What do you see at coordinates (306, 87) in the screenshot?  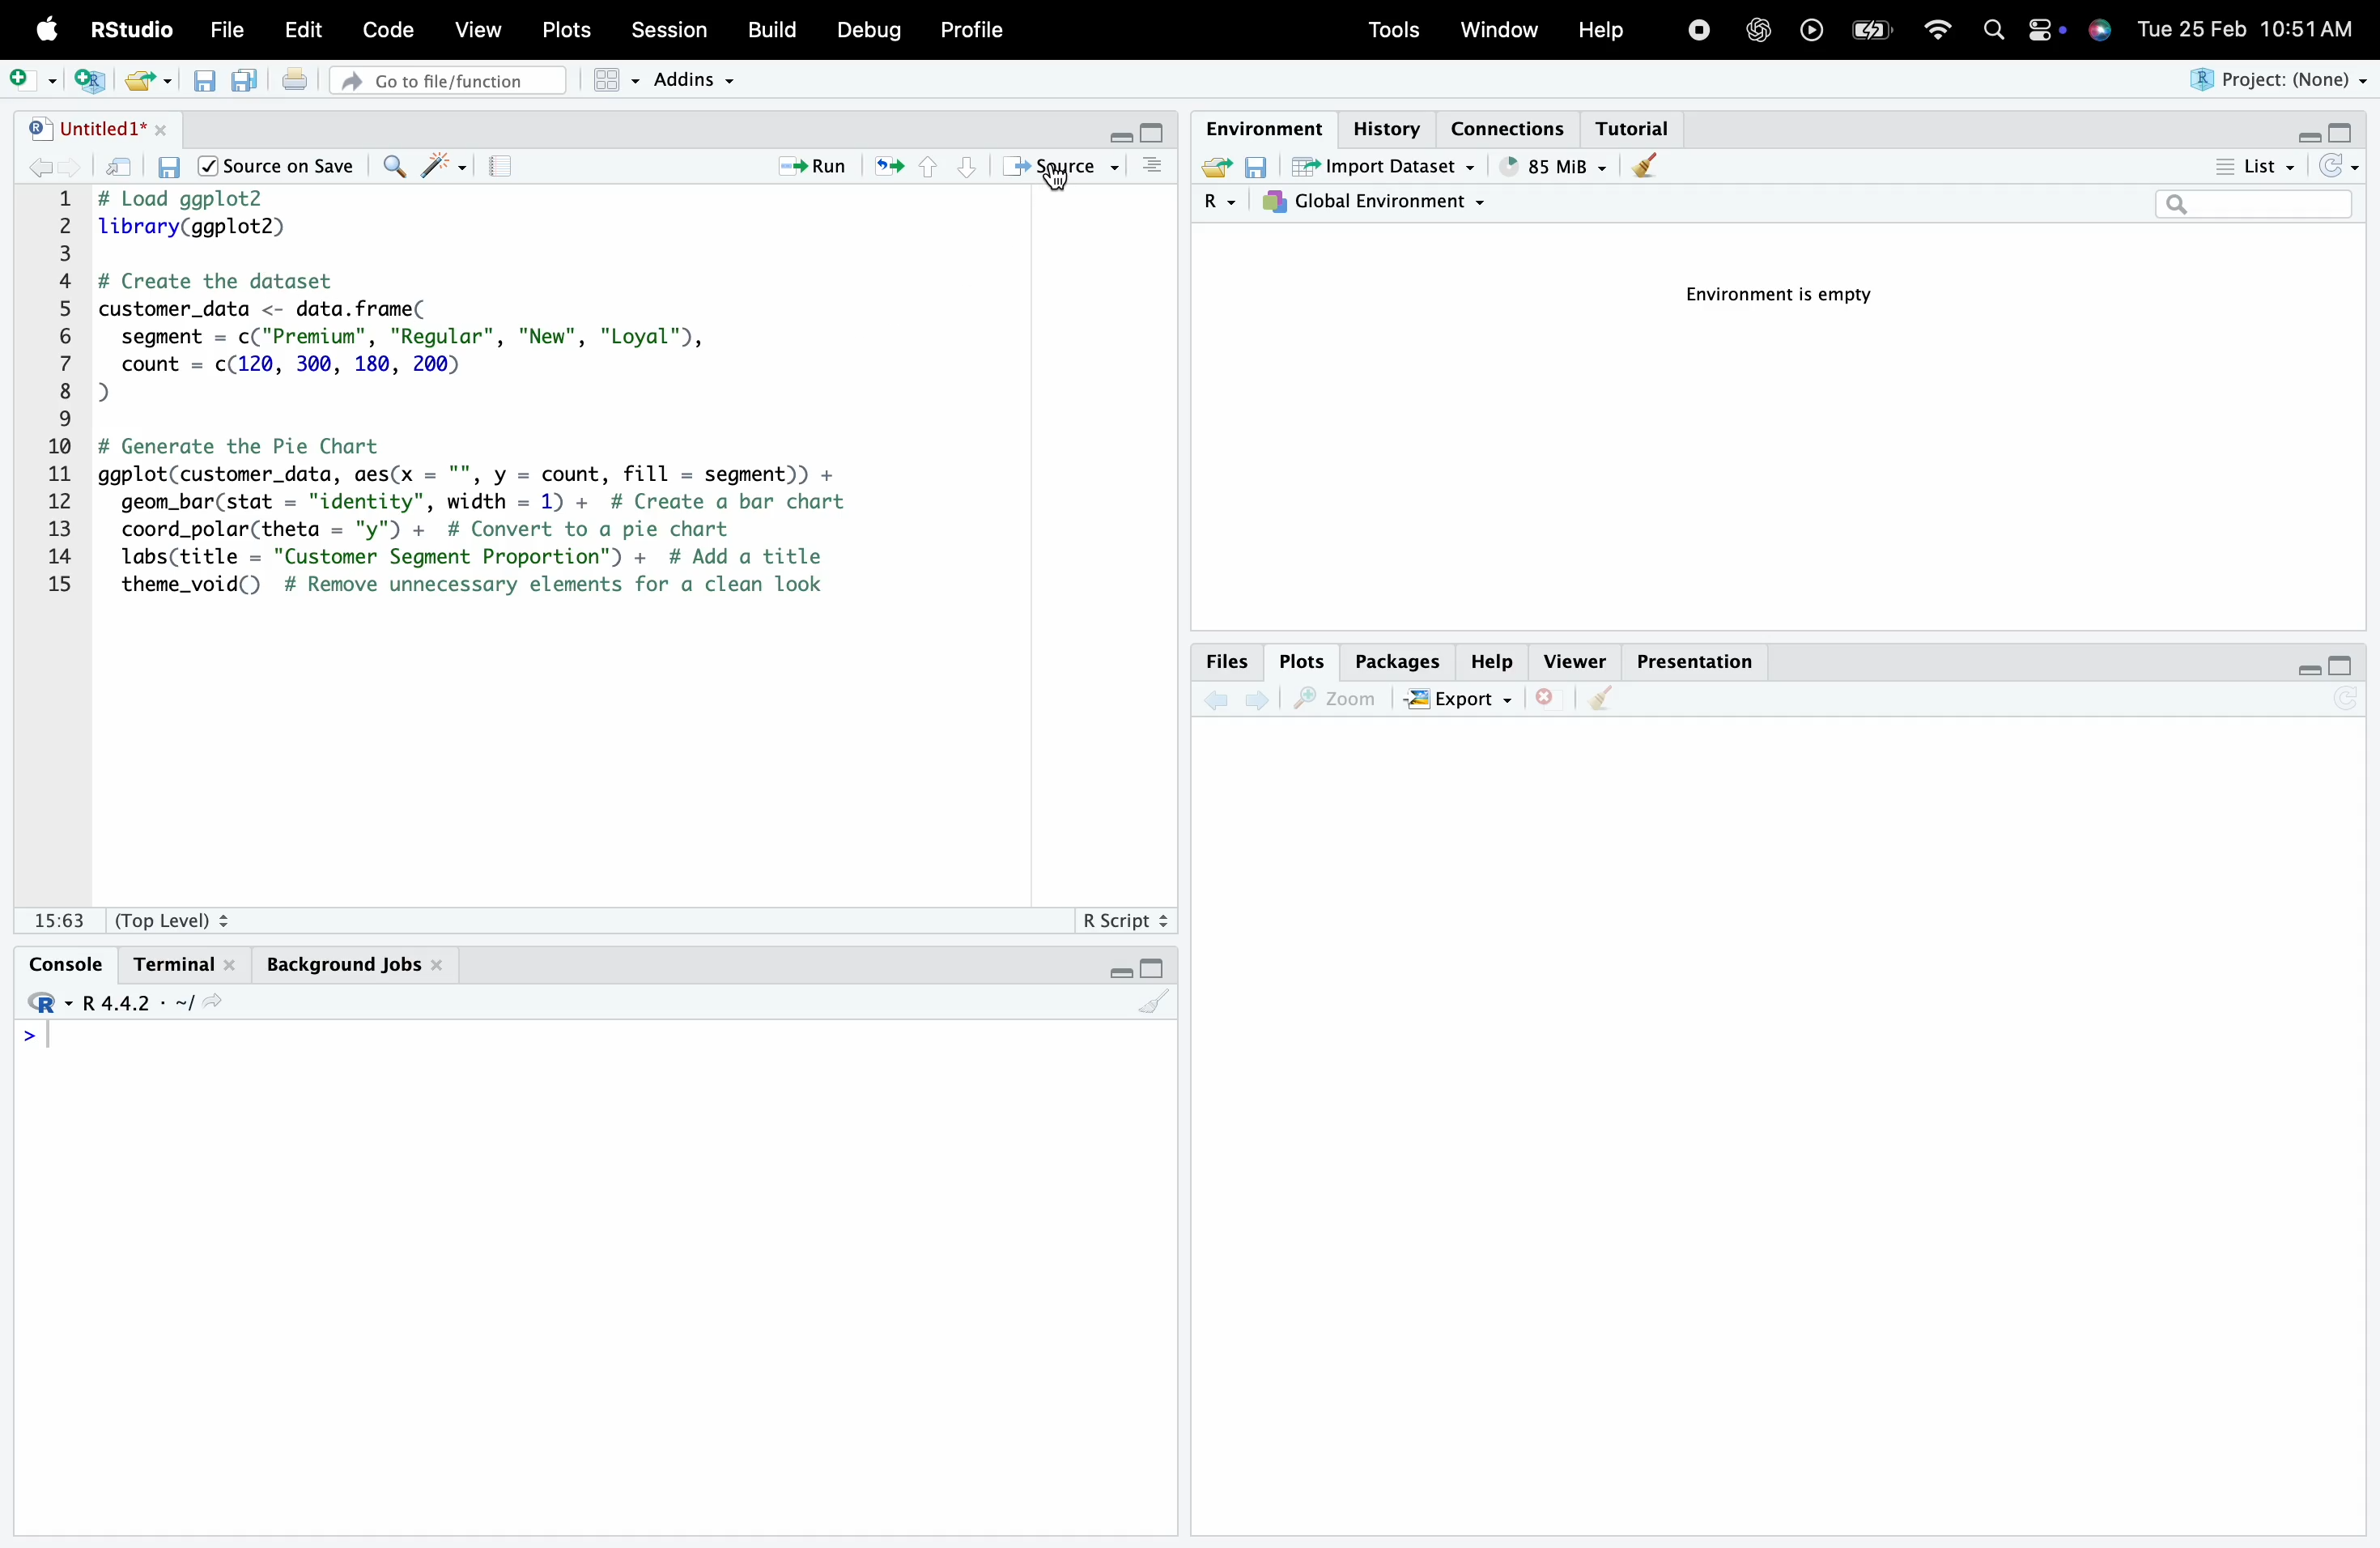 I see `print` at bounding box center [306, 87].